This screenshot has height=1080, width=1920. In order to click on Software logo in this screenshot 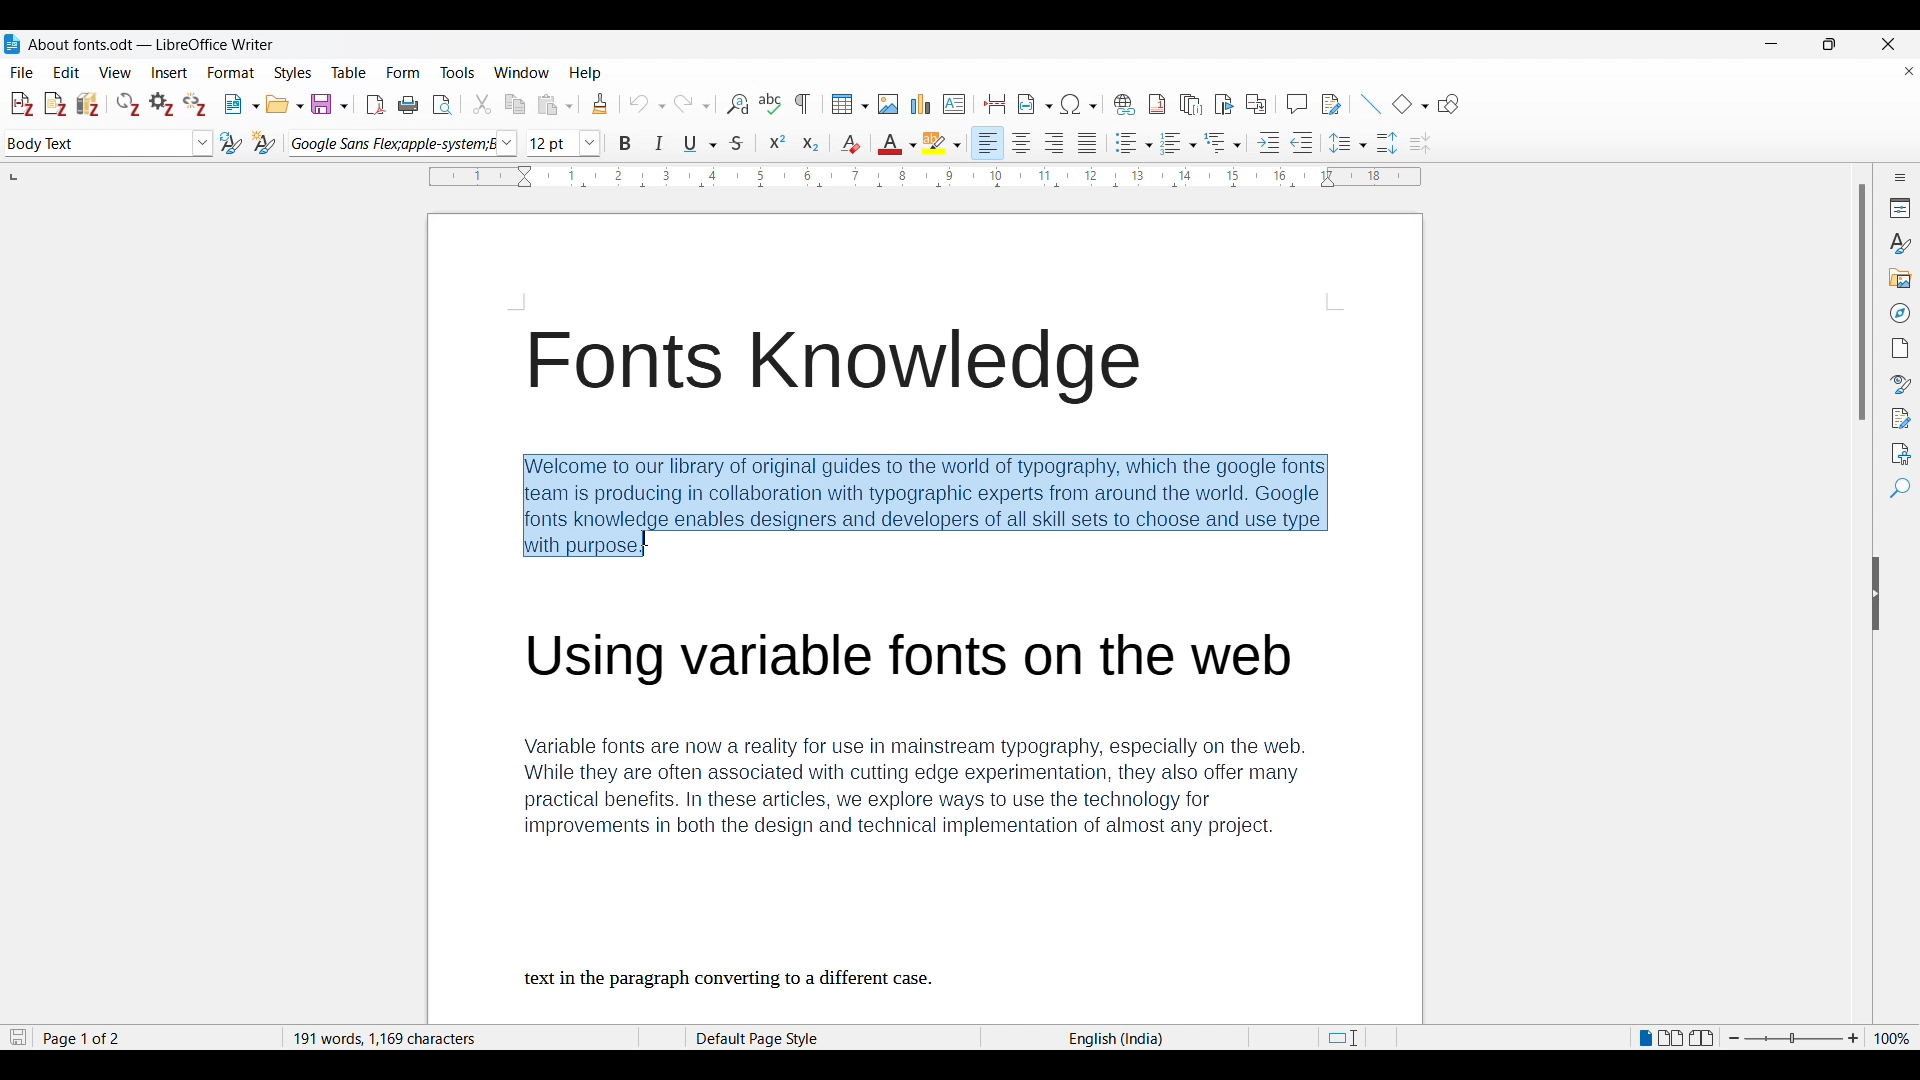, I will do `click(12, 44)`.